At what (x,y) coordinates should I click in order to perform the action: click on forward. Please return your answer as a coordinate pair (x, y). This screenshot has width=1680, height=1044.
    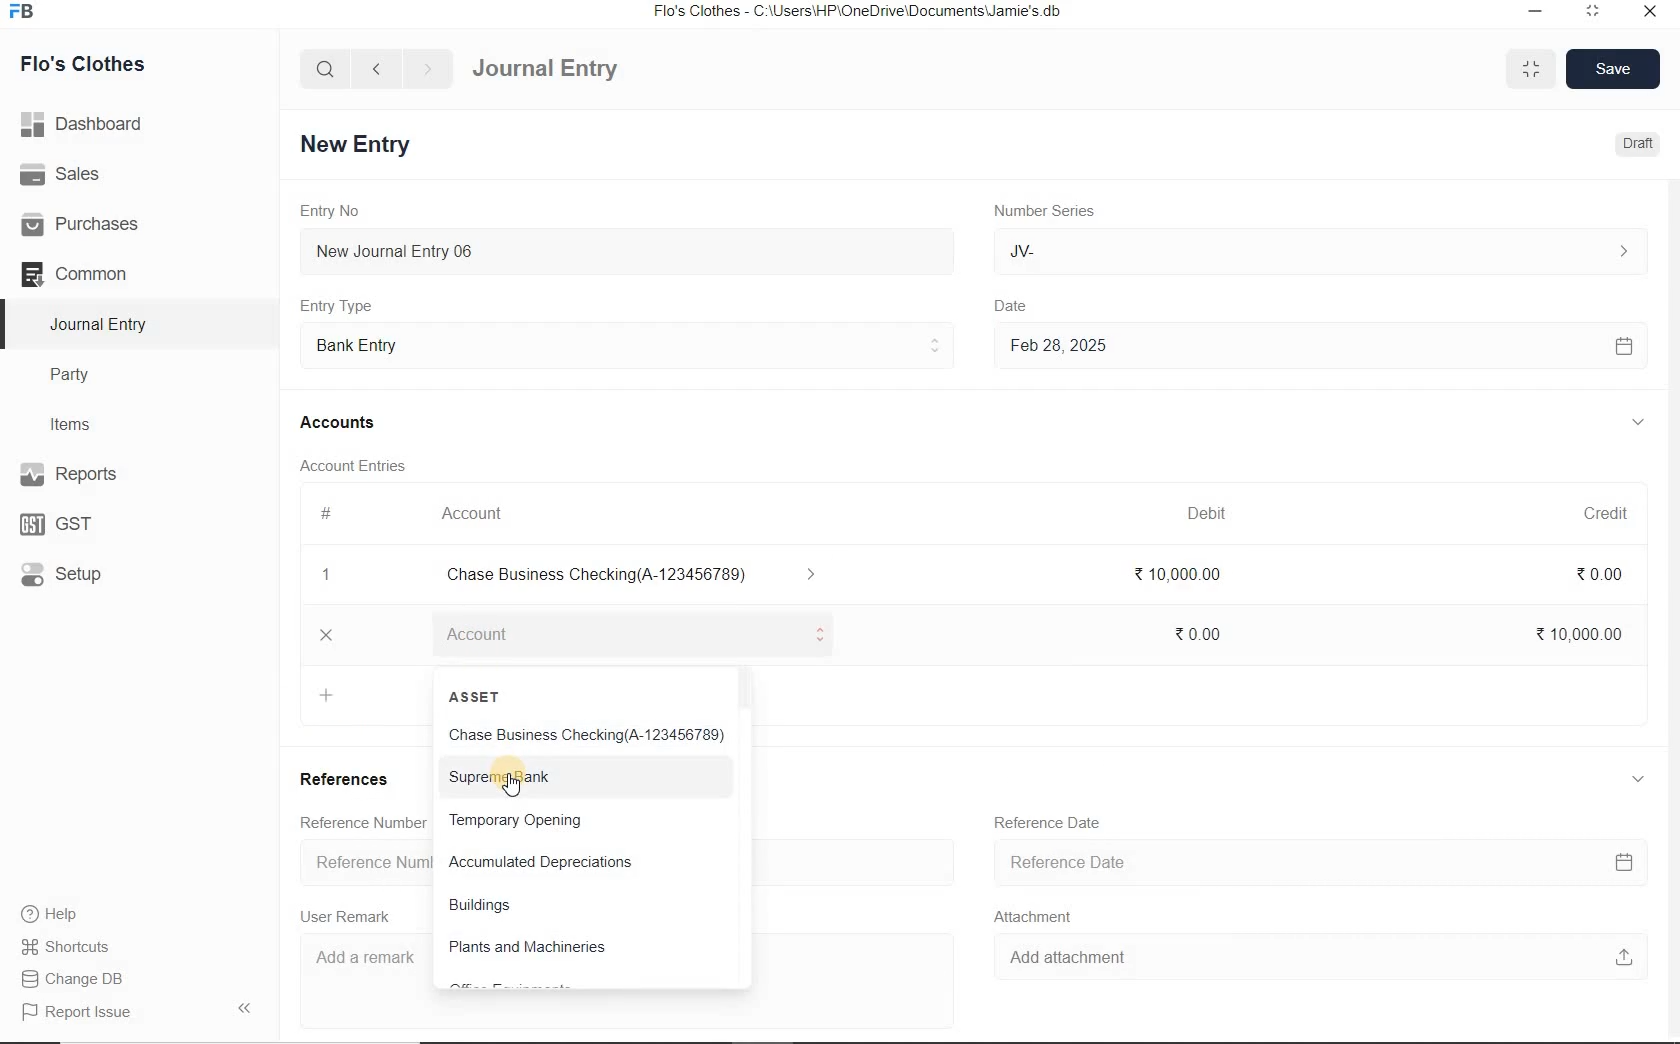
    Looking at the image, I should click on (429, 69).